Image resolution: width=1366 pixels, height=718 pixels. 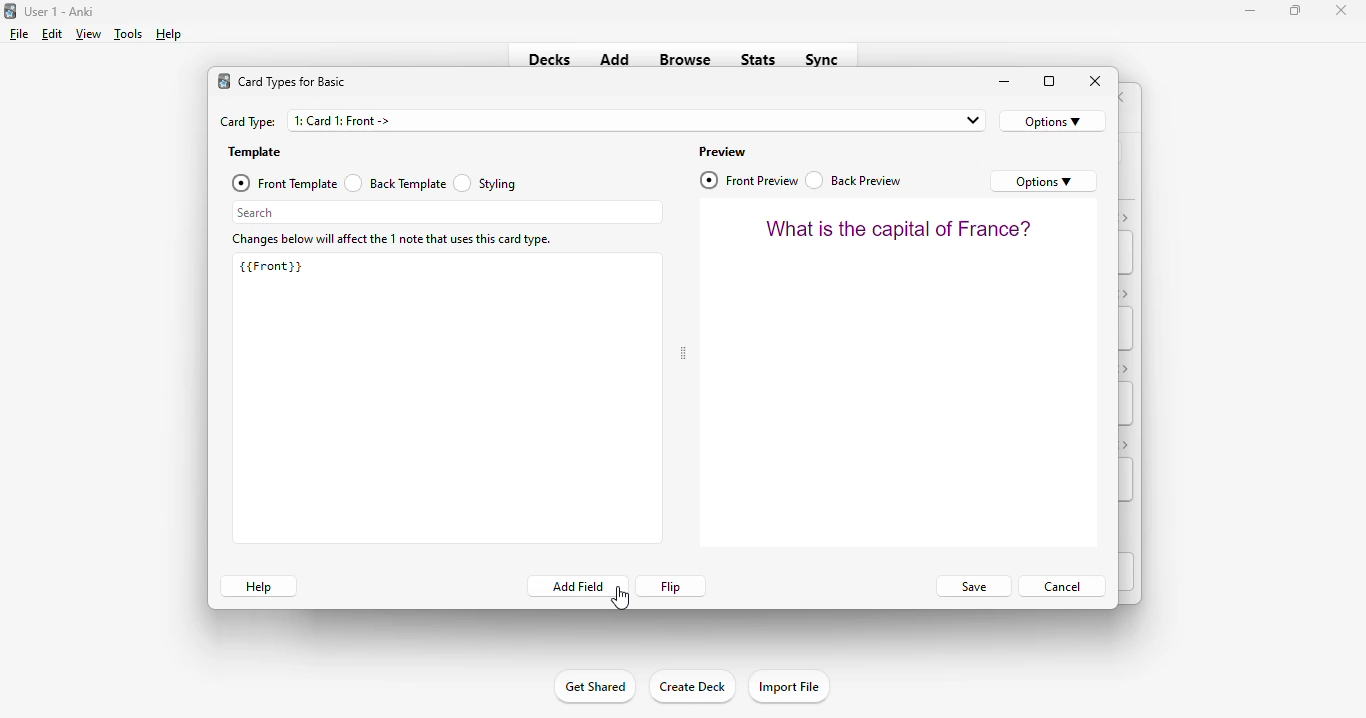 What do you see at coordinates (899, 228) in the screenshot?
I see `what is the capital of France?` at bounding box center [899, 228].